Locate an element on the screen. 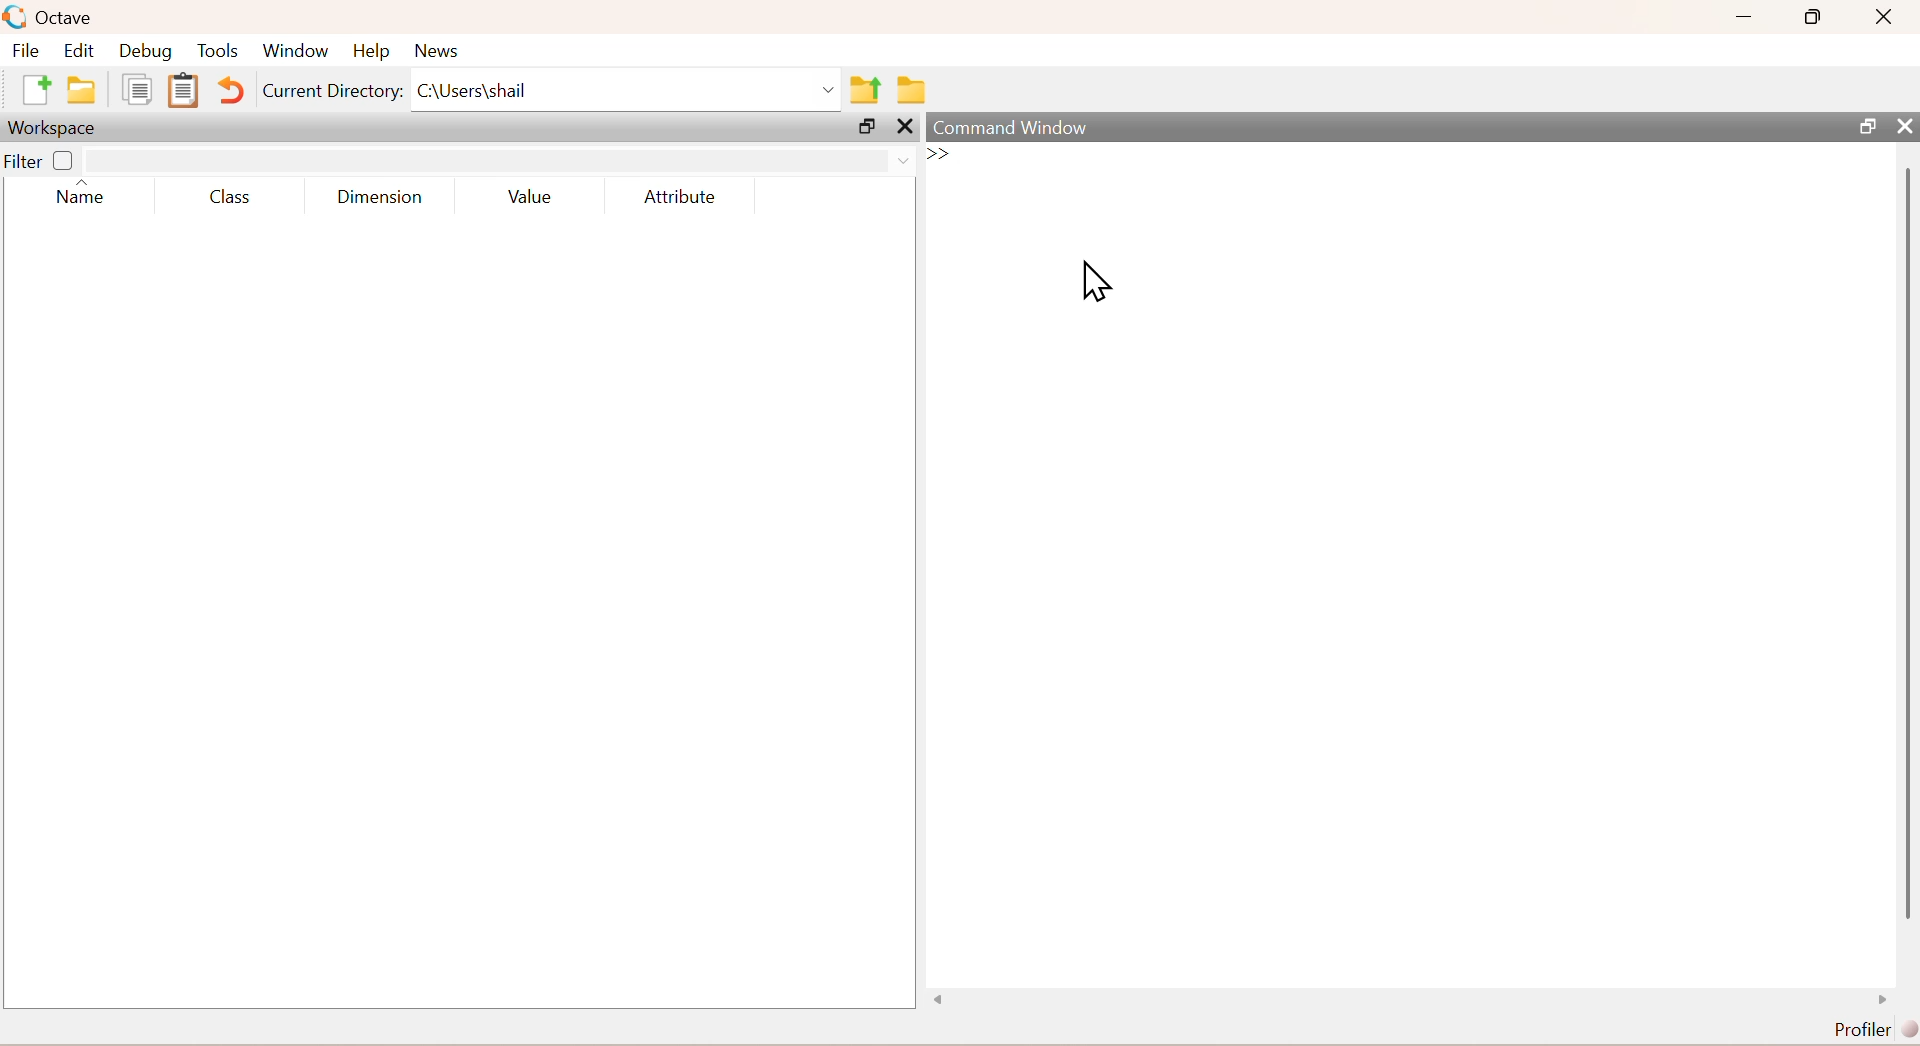 The height and width of the screenshot is (1046, 1920). debug is located at coordinates (146, 52).